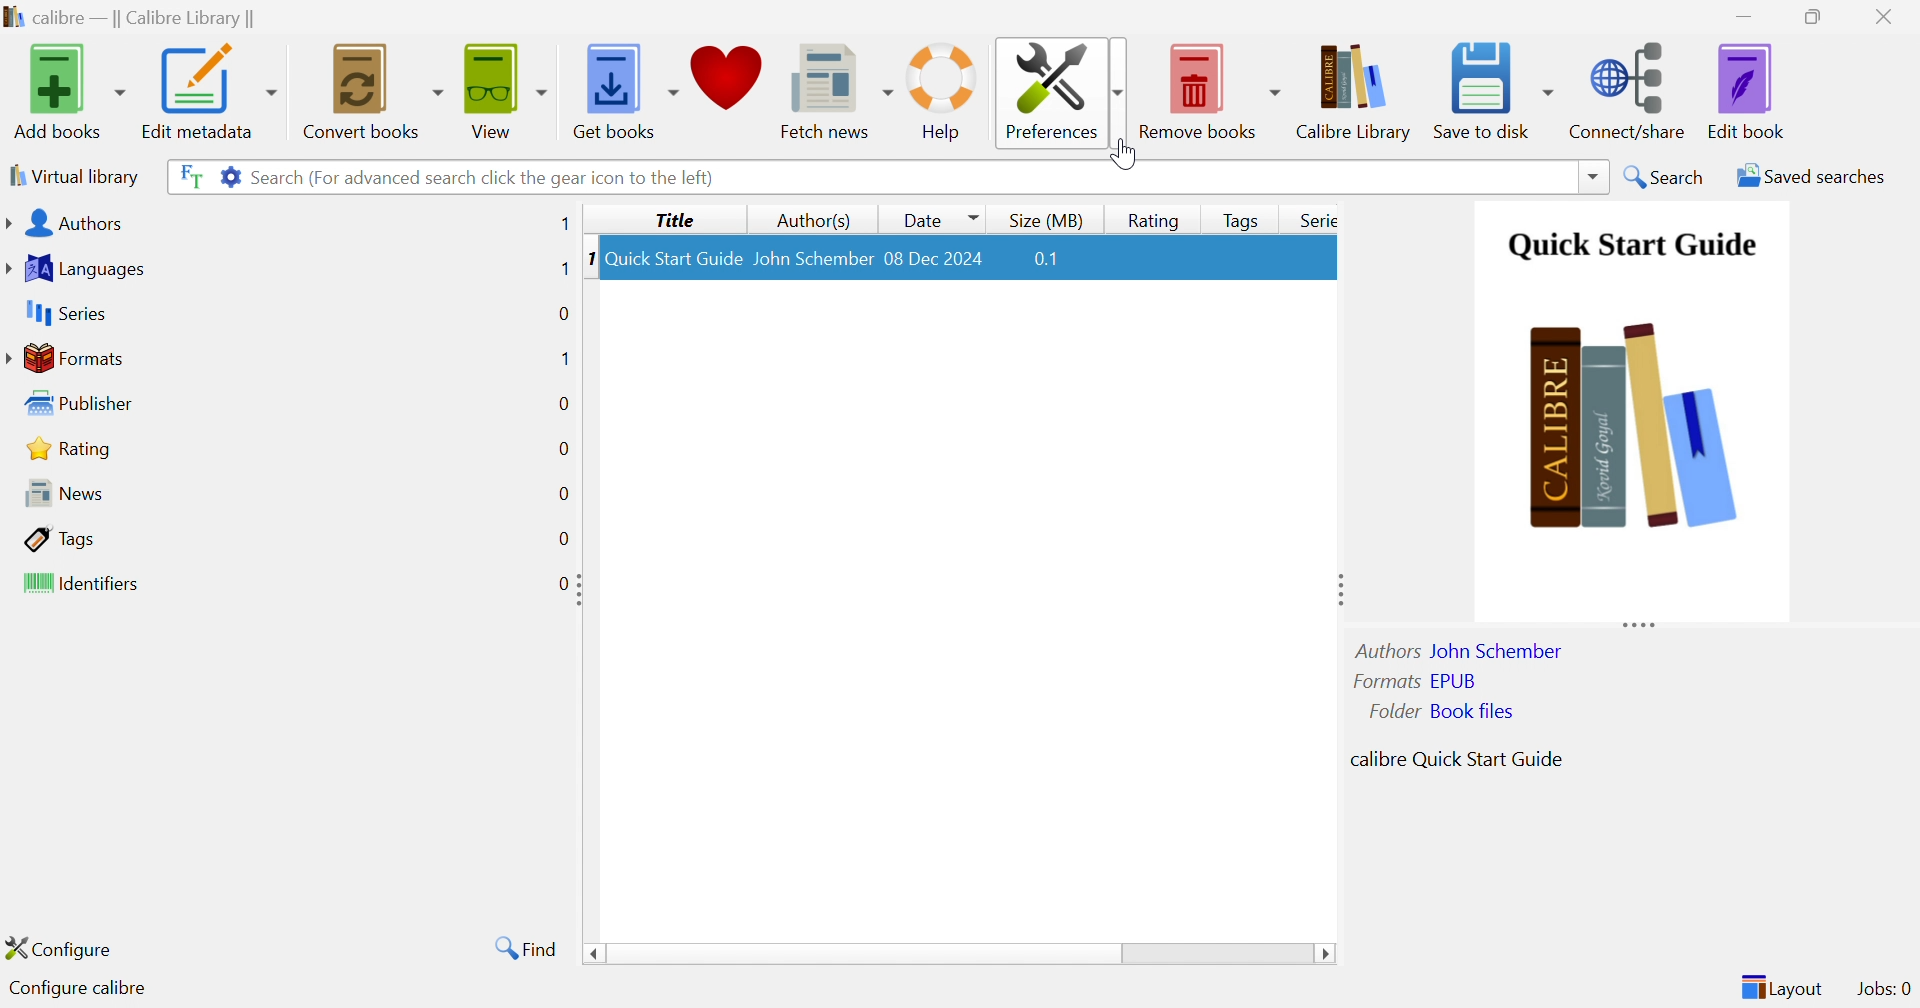 The width and height of the screenshot is (1920, 1008). What do you see at coordinates (623, 86) in the screenshot?
I see `Get books` at bounding box center [623, 86].